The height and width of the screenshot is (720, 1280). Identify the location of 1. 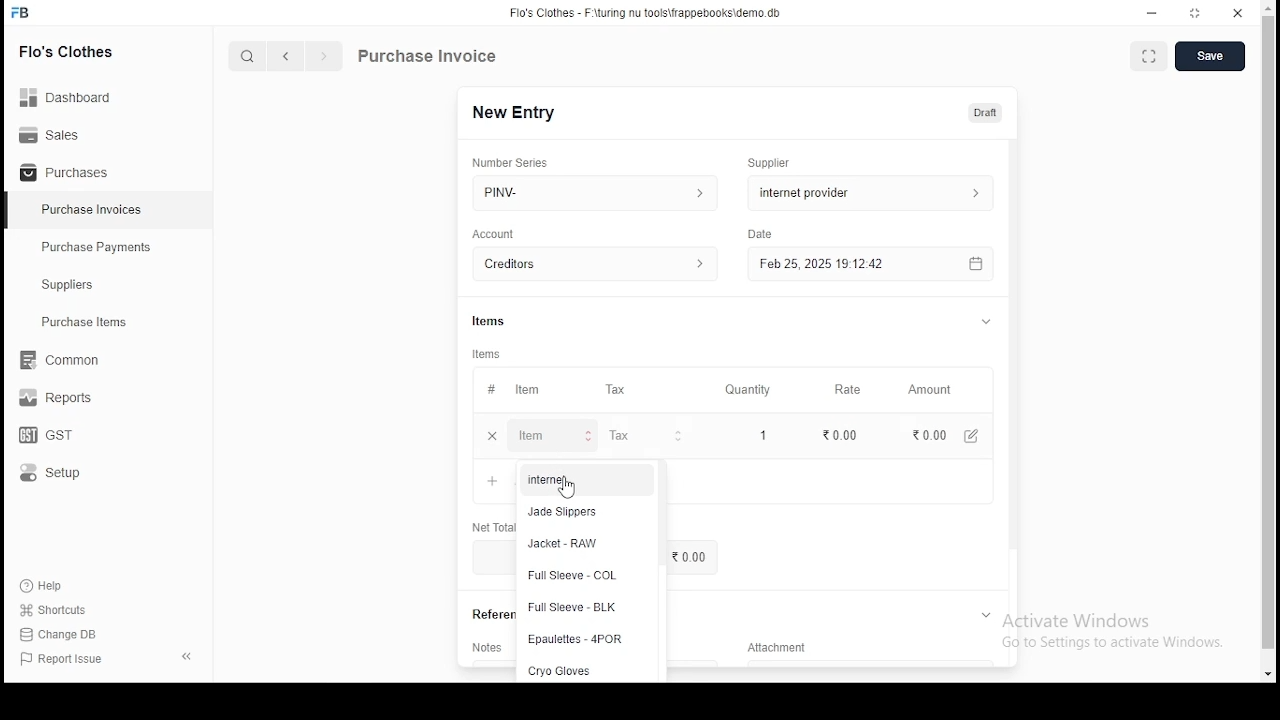
(765, 435).